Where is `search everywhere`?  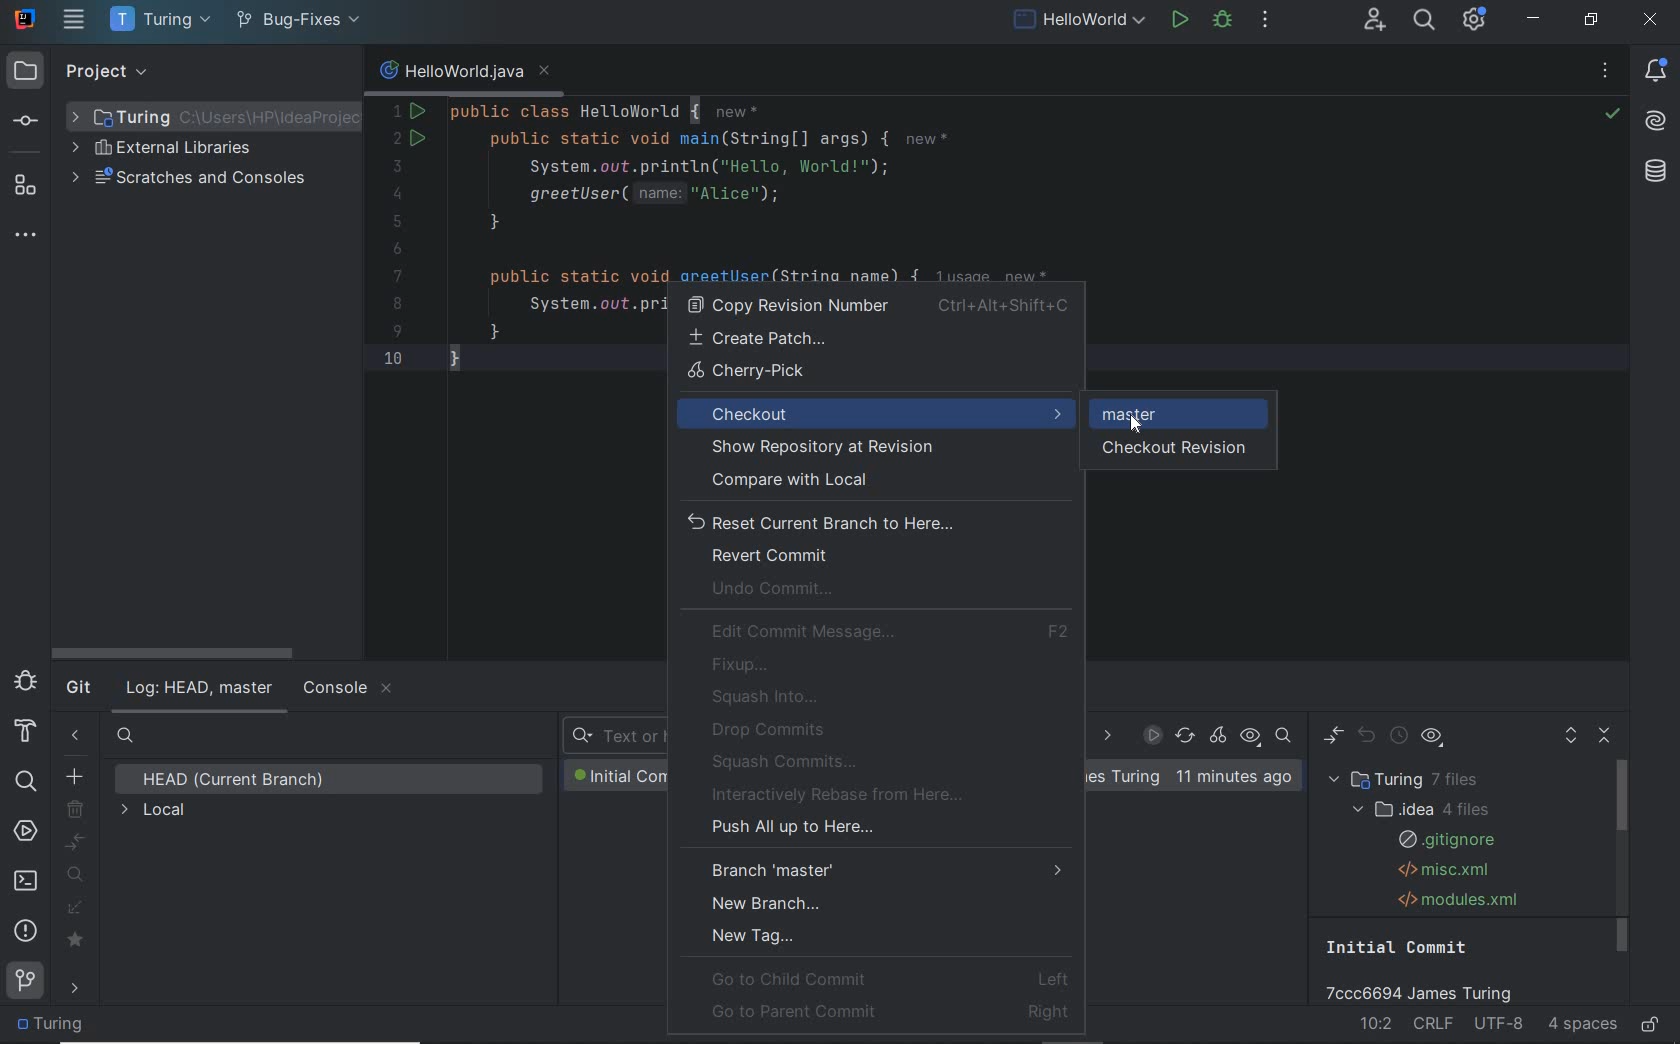
search everywhere is located at coordinates (1424, 21).